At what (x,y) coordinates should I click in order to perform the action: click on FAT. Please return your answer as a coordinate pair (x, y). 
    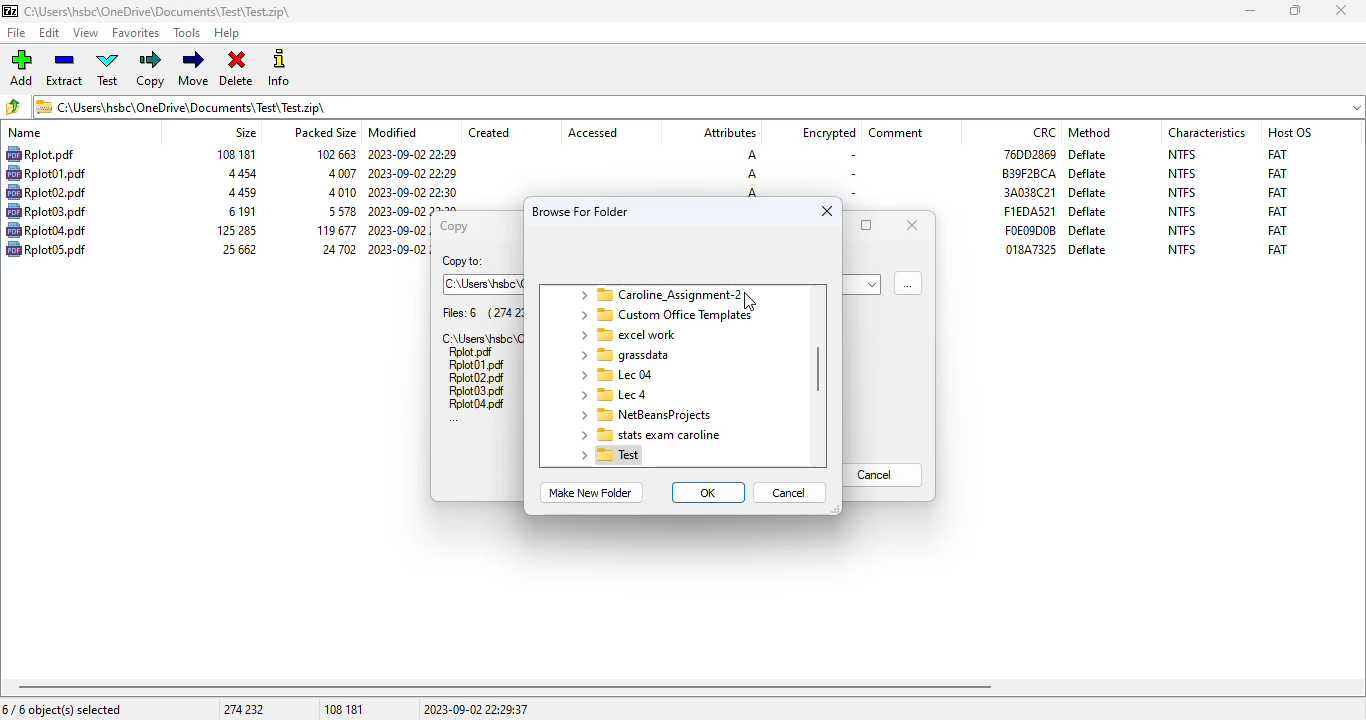
    Looking at the image, I should click on (1277, 192).